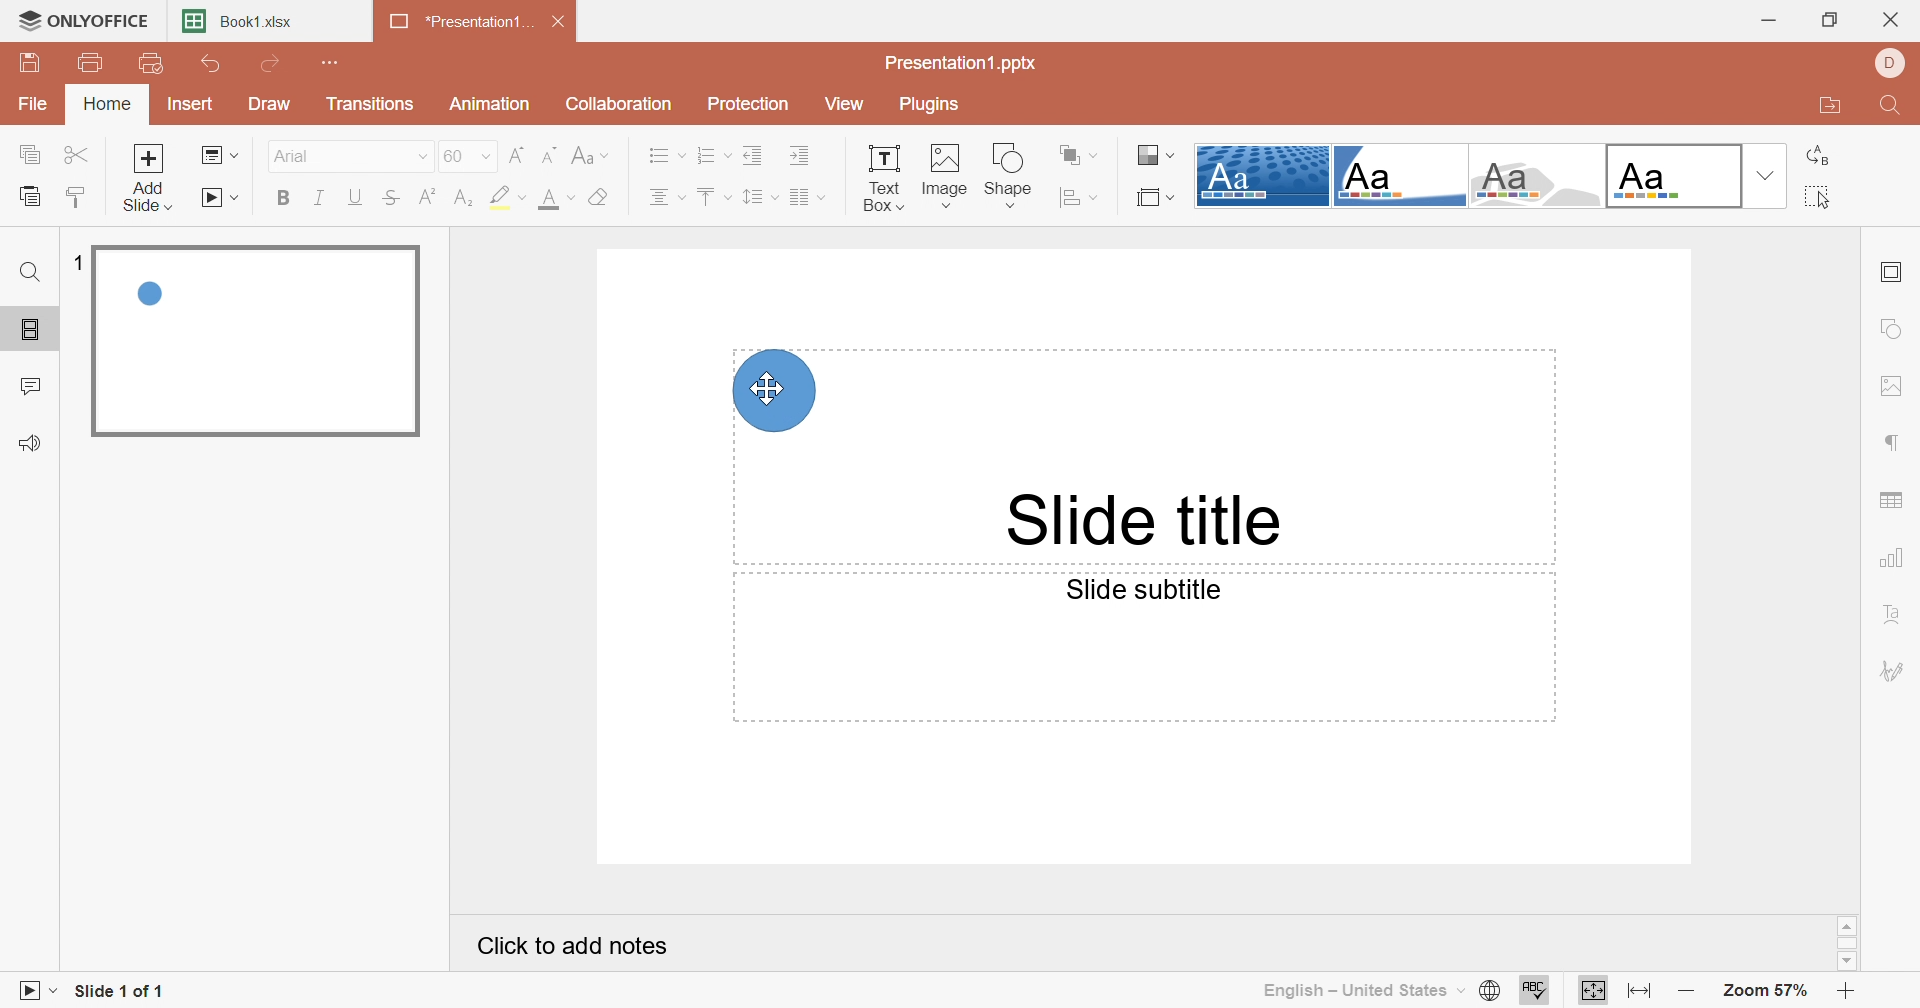 Image resolution: width=1920 pixels, height=1008 pixels. What do you see at coordinates (257, 343) in the screenshot?
I see `Slide` at bounding box center [257, 343].